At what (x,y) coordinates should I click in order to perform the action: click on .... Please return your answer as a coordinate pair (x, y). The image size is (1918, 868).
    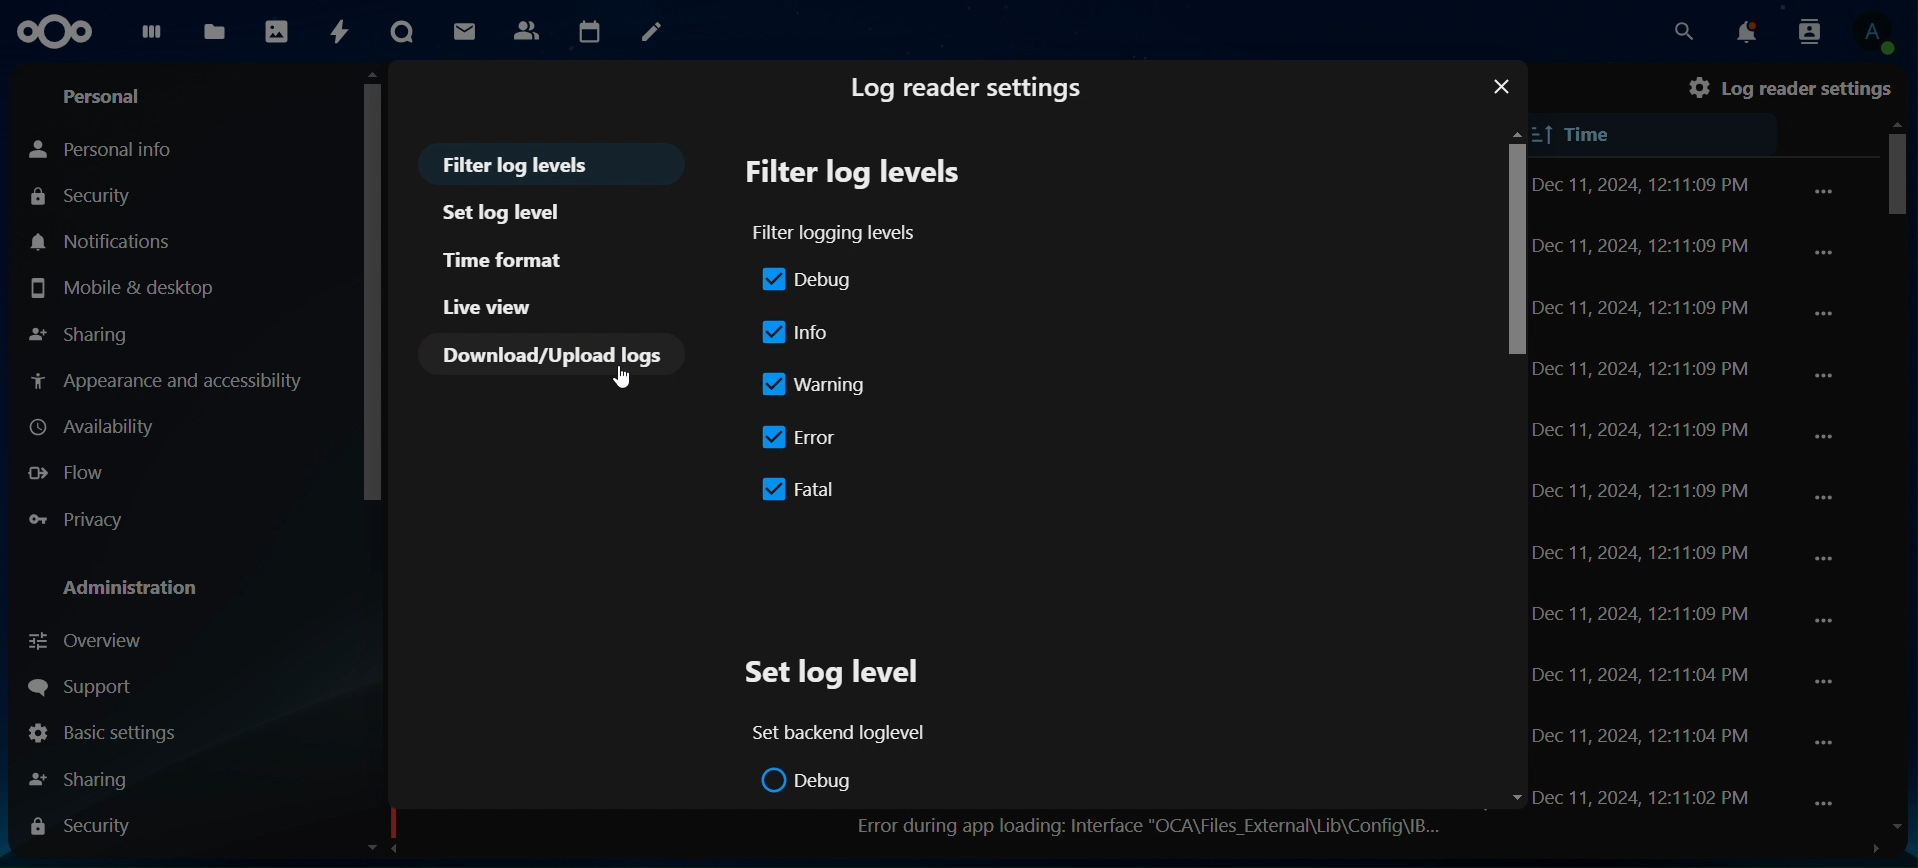
    Looking at the image, I should click on (1828, 439).